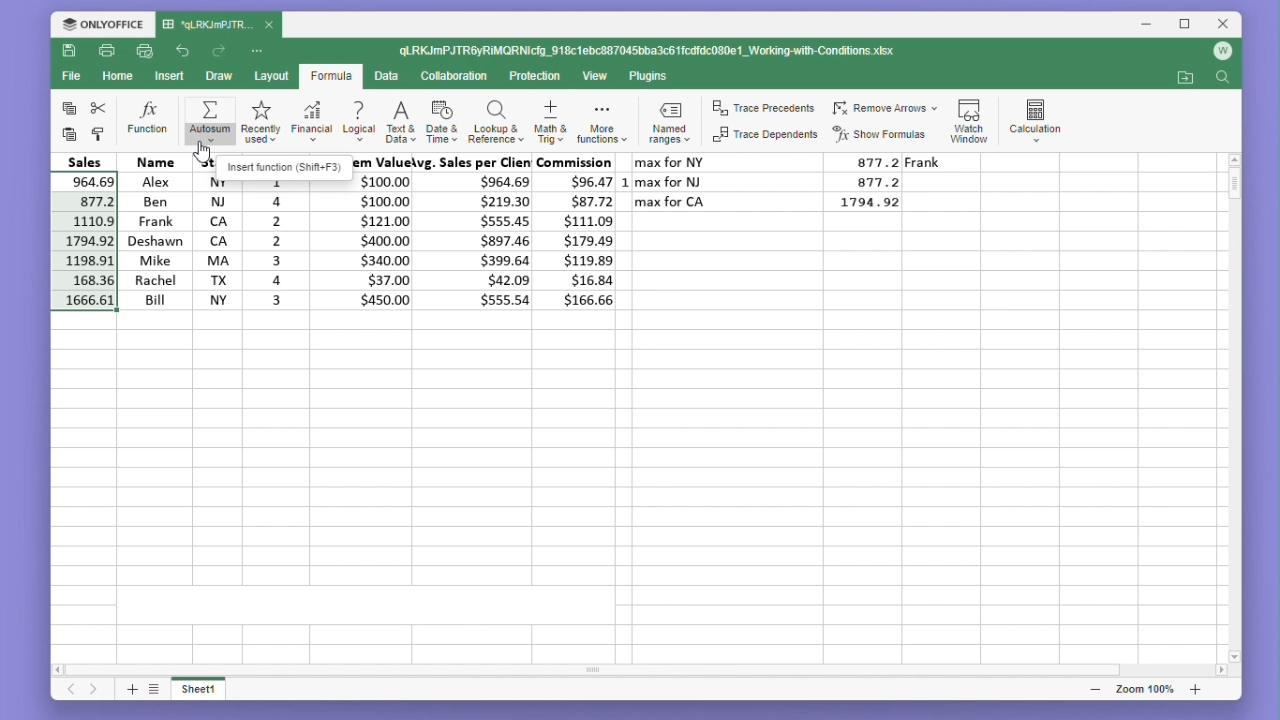 The height and width of the screenshot is (720, 1280). What do you see at coordinates (533, 77) in the screenshot?
I see `Protection` at bounding box center [533, 77].